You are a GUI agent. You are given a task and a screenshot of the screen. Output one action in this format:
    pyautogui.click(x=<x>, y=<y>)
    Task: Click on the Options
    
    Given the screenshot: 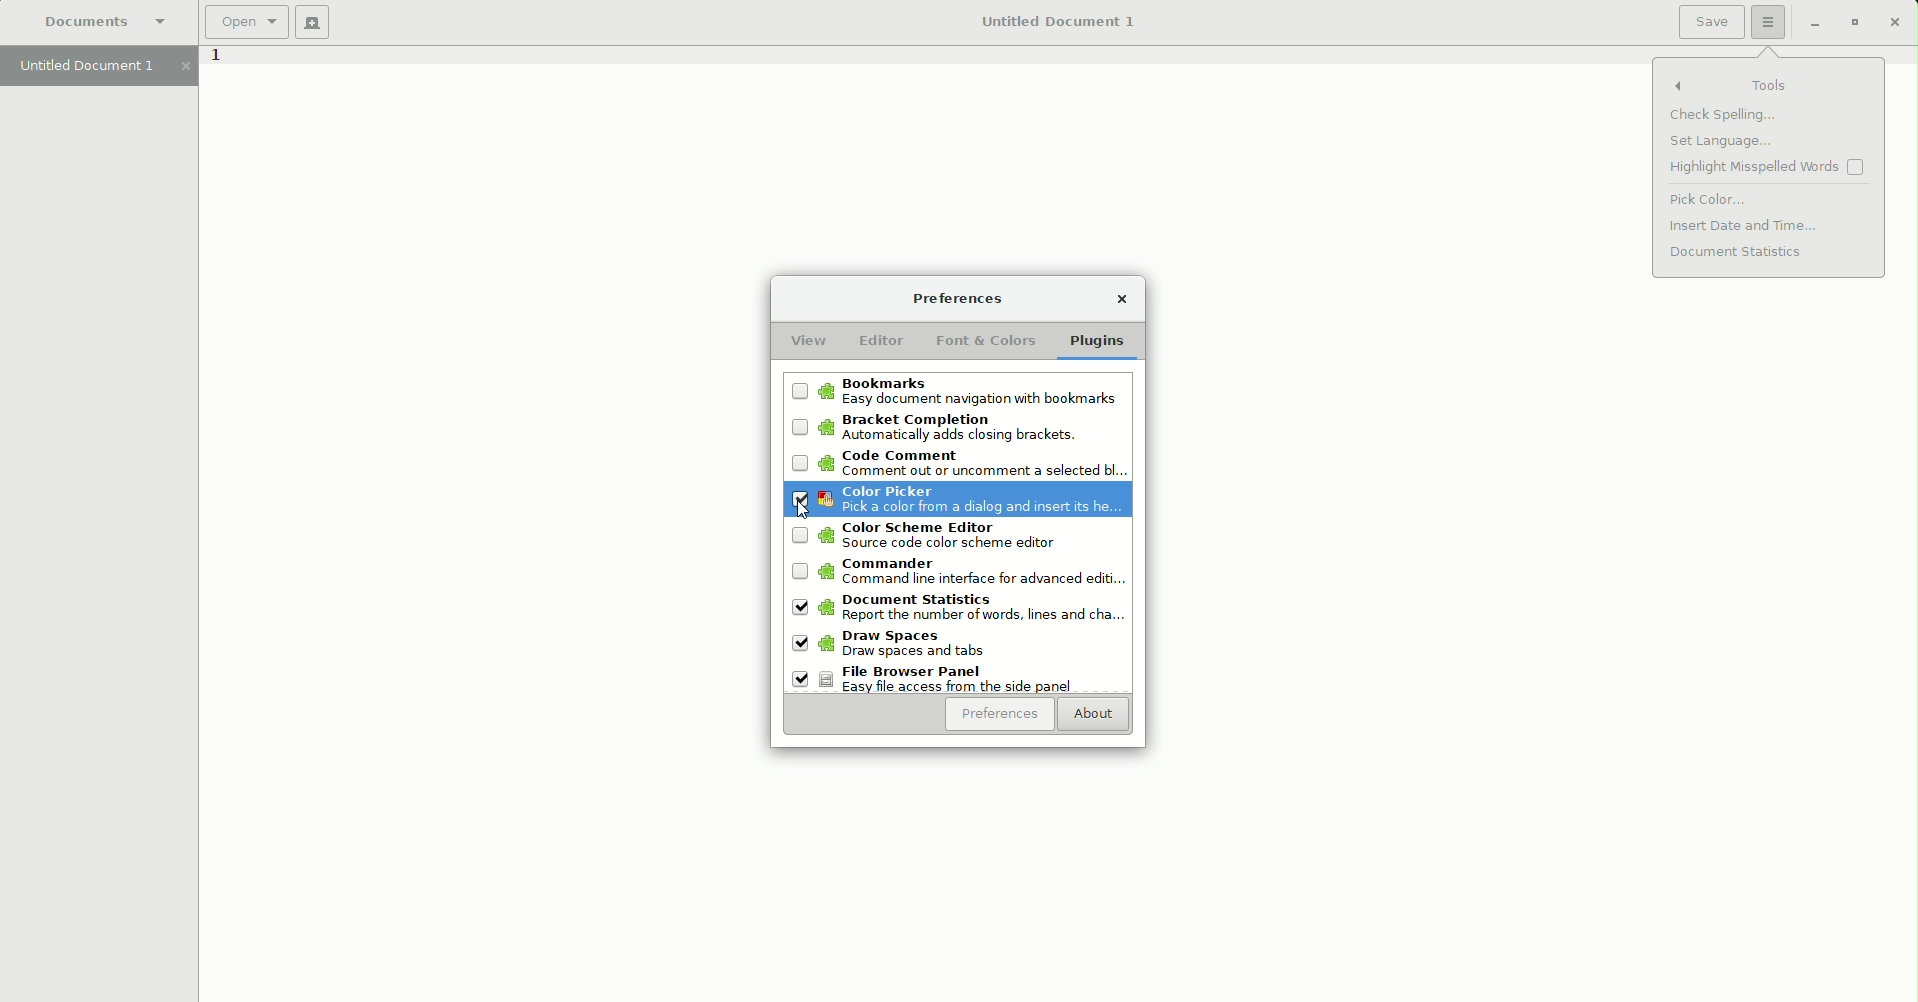 What is the action you would take?
    pyautogui.click(x=1769, y=23)
    